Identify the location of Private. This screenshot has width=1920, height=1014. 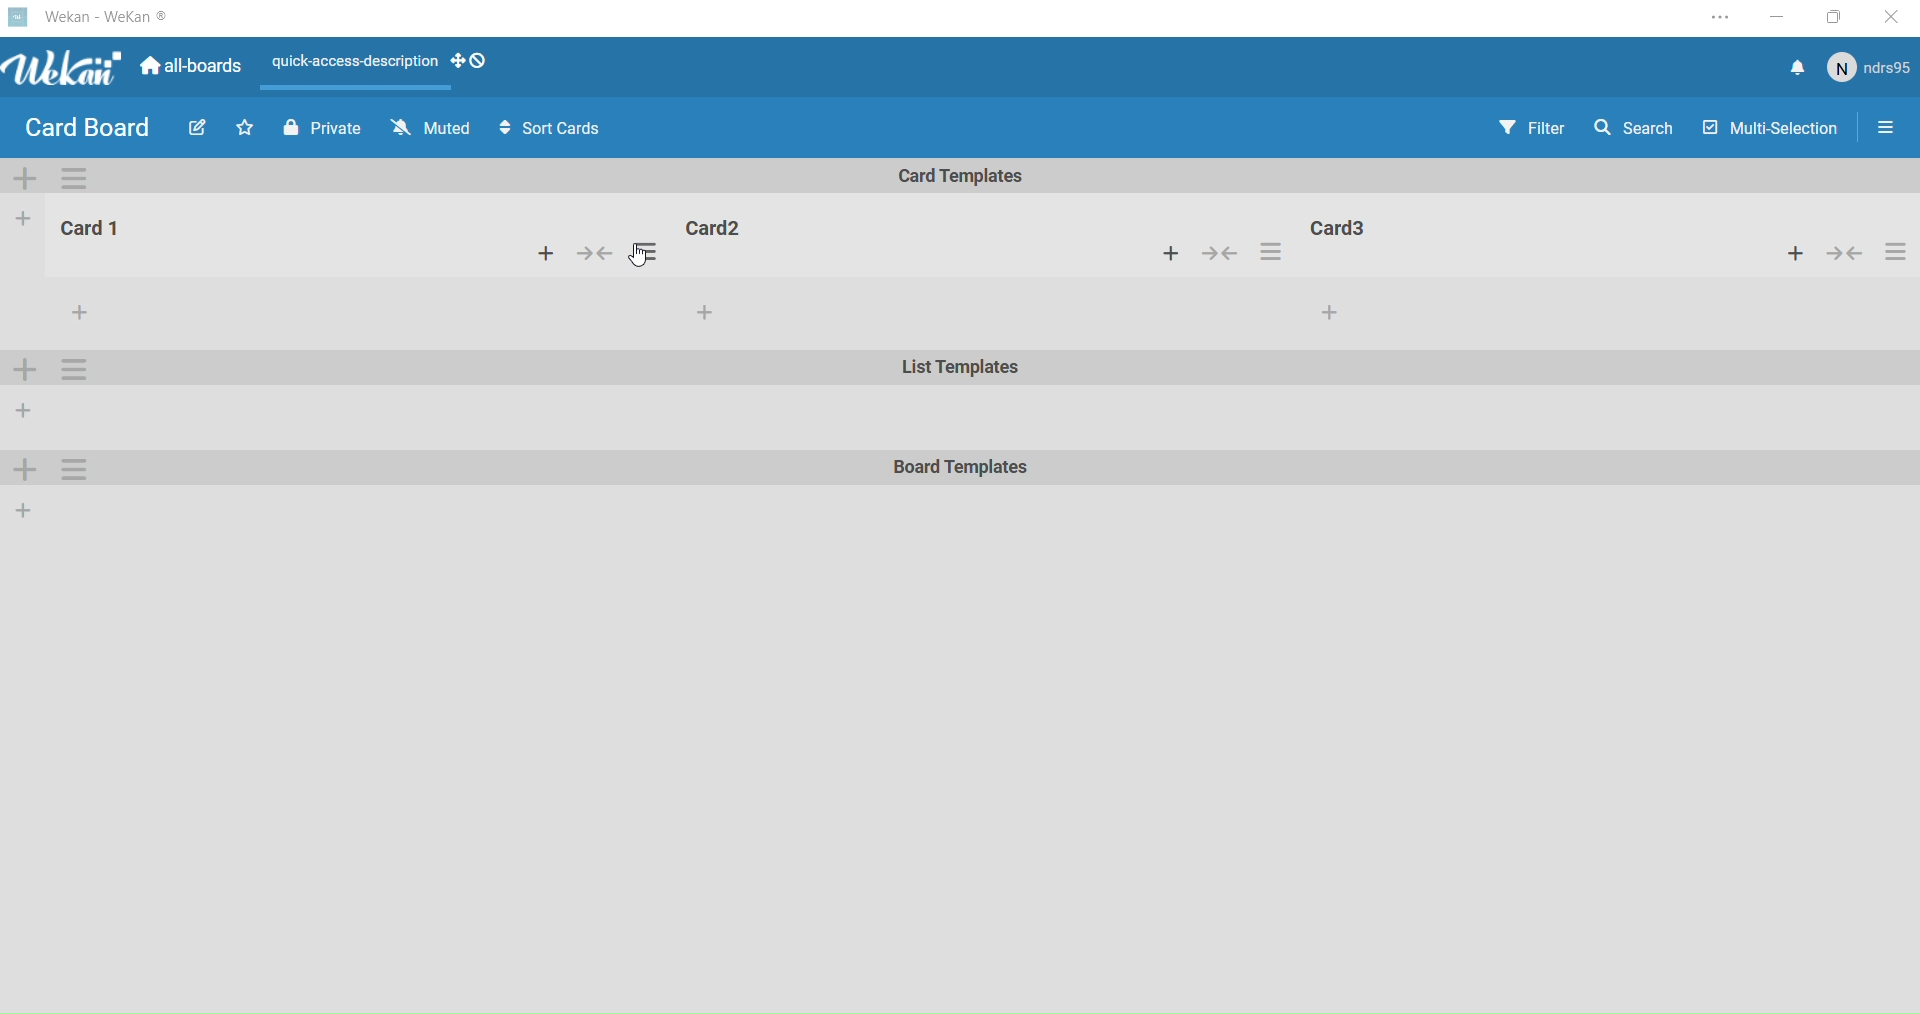
(319, 130).